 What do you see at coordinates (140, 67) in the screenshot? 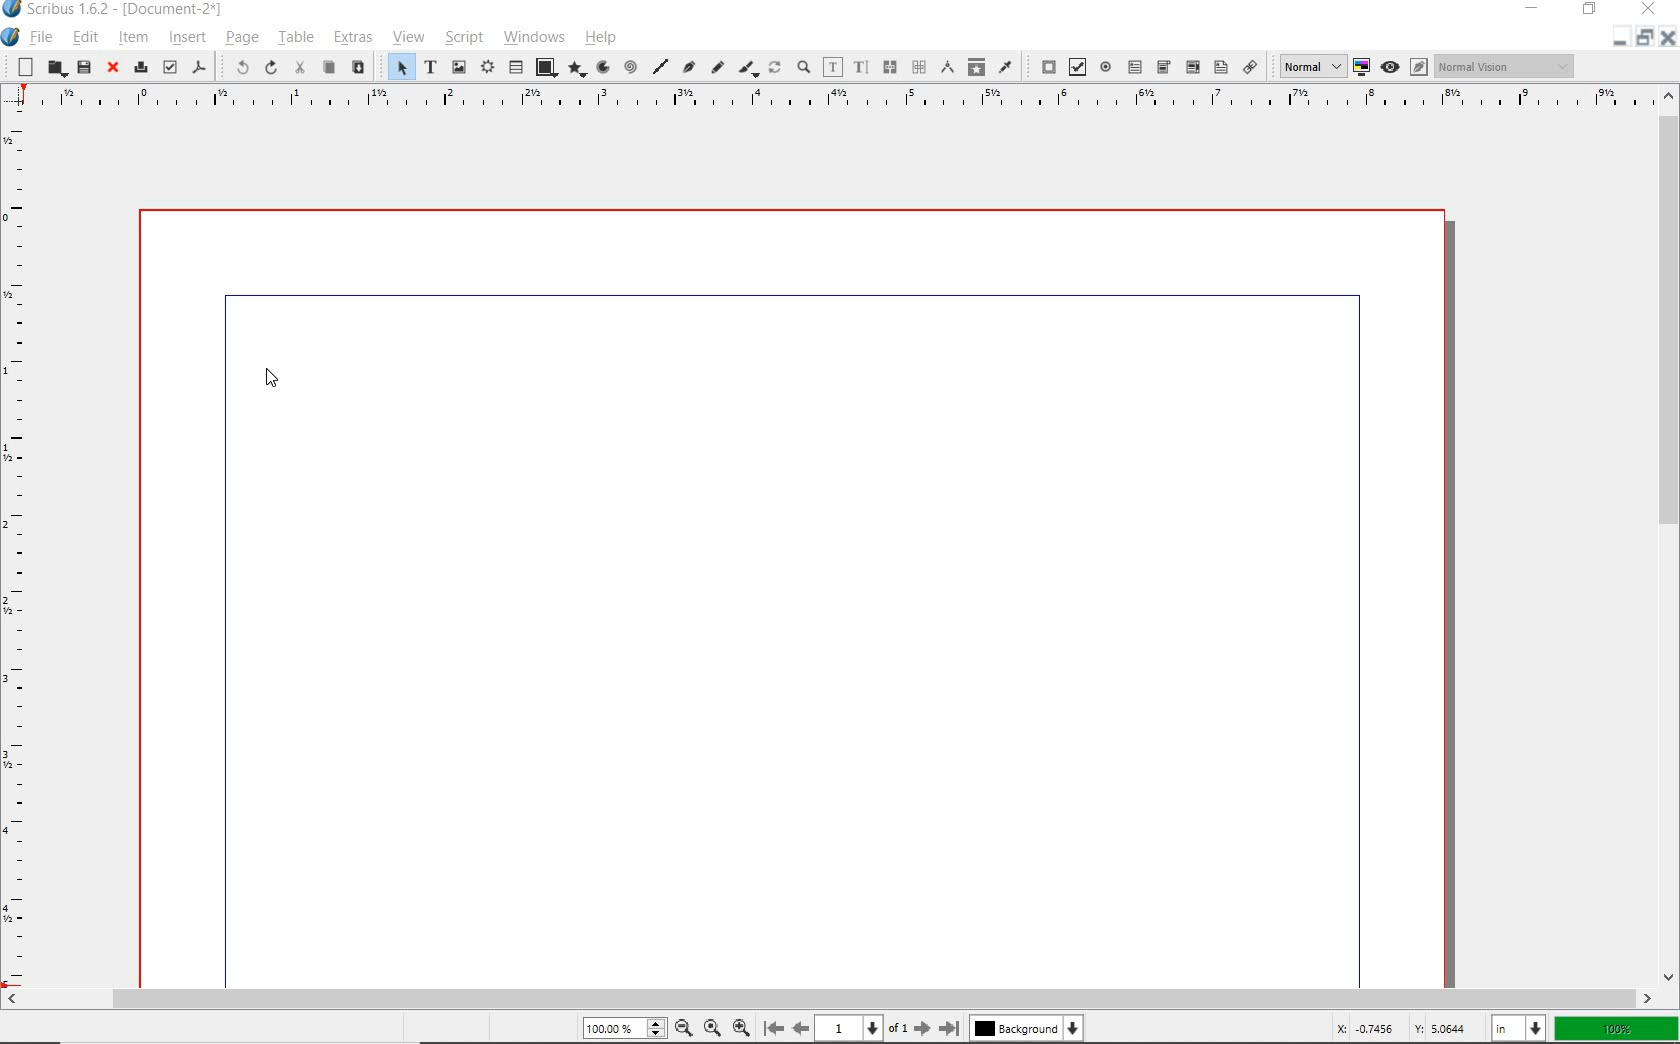
I see `print` at bounding box center [140, 67].